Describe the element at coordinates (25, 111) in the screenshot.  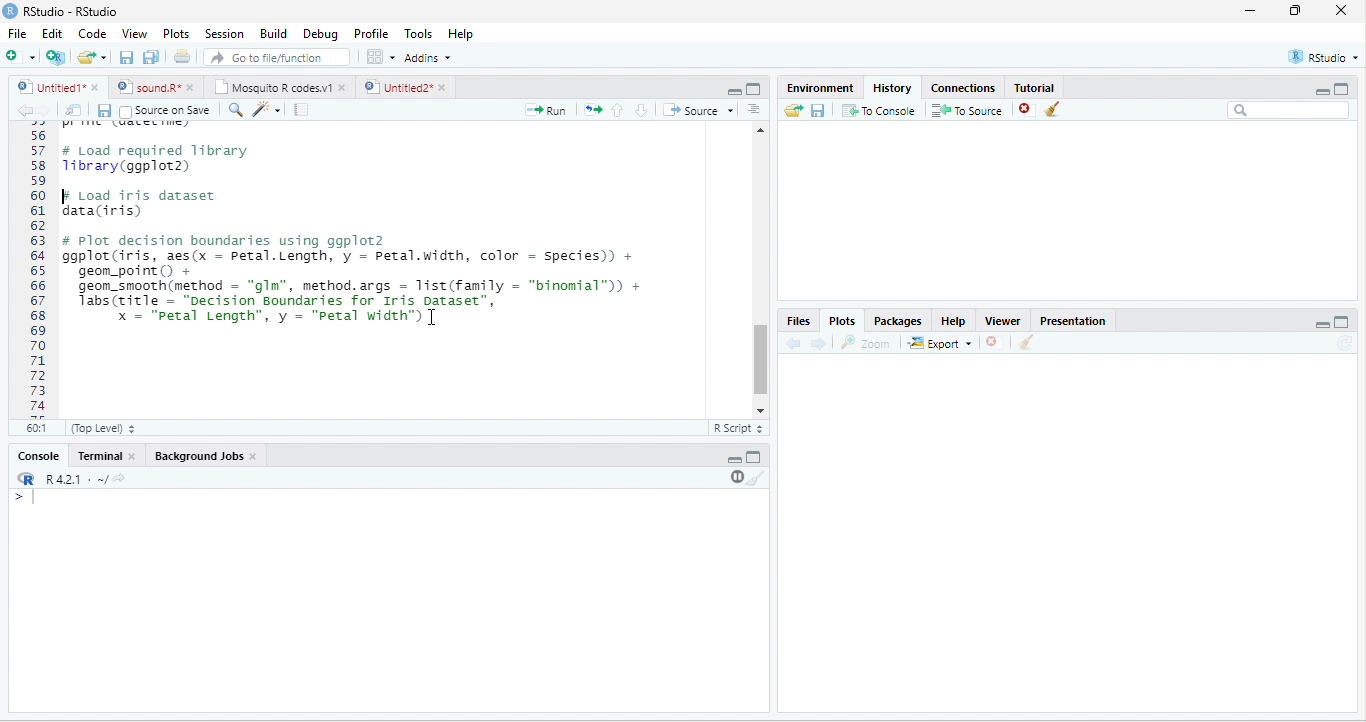
I see `back` at that location.